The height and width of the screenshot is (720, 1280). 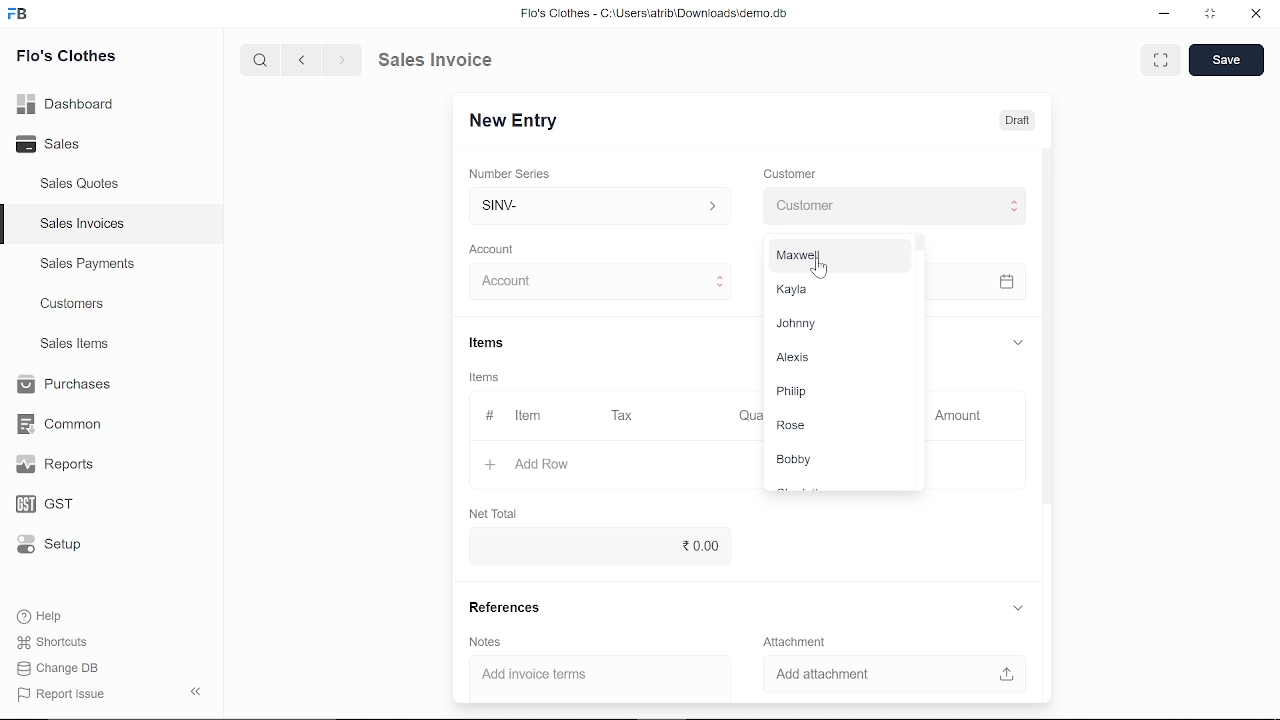 What do you see at coordinates (626, 416) in the screenshot?
I see `Tax` at bounding box center [626, 416].